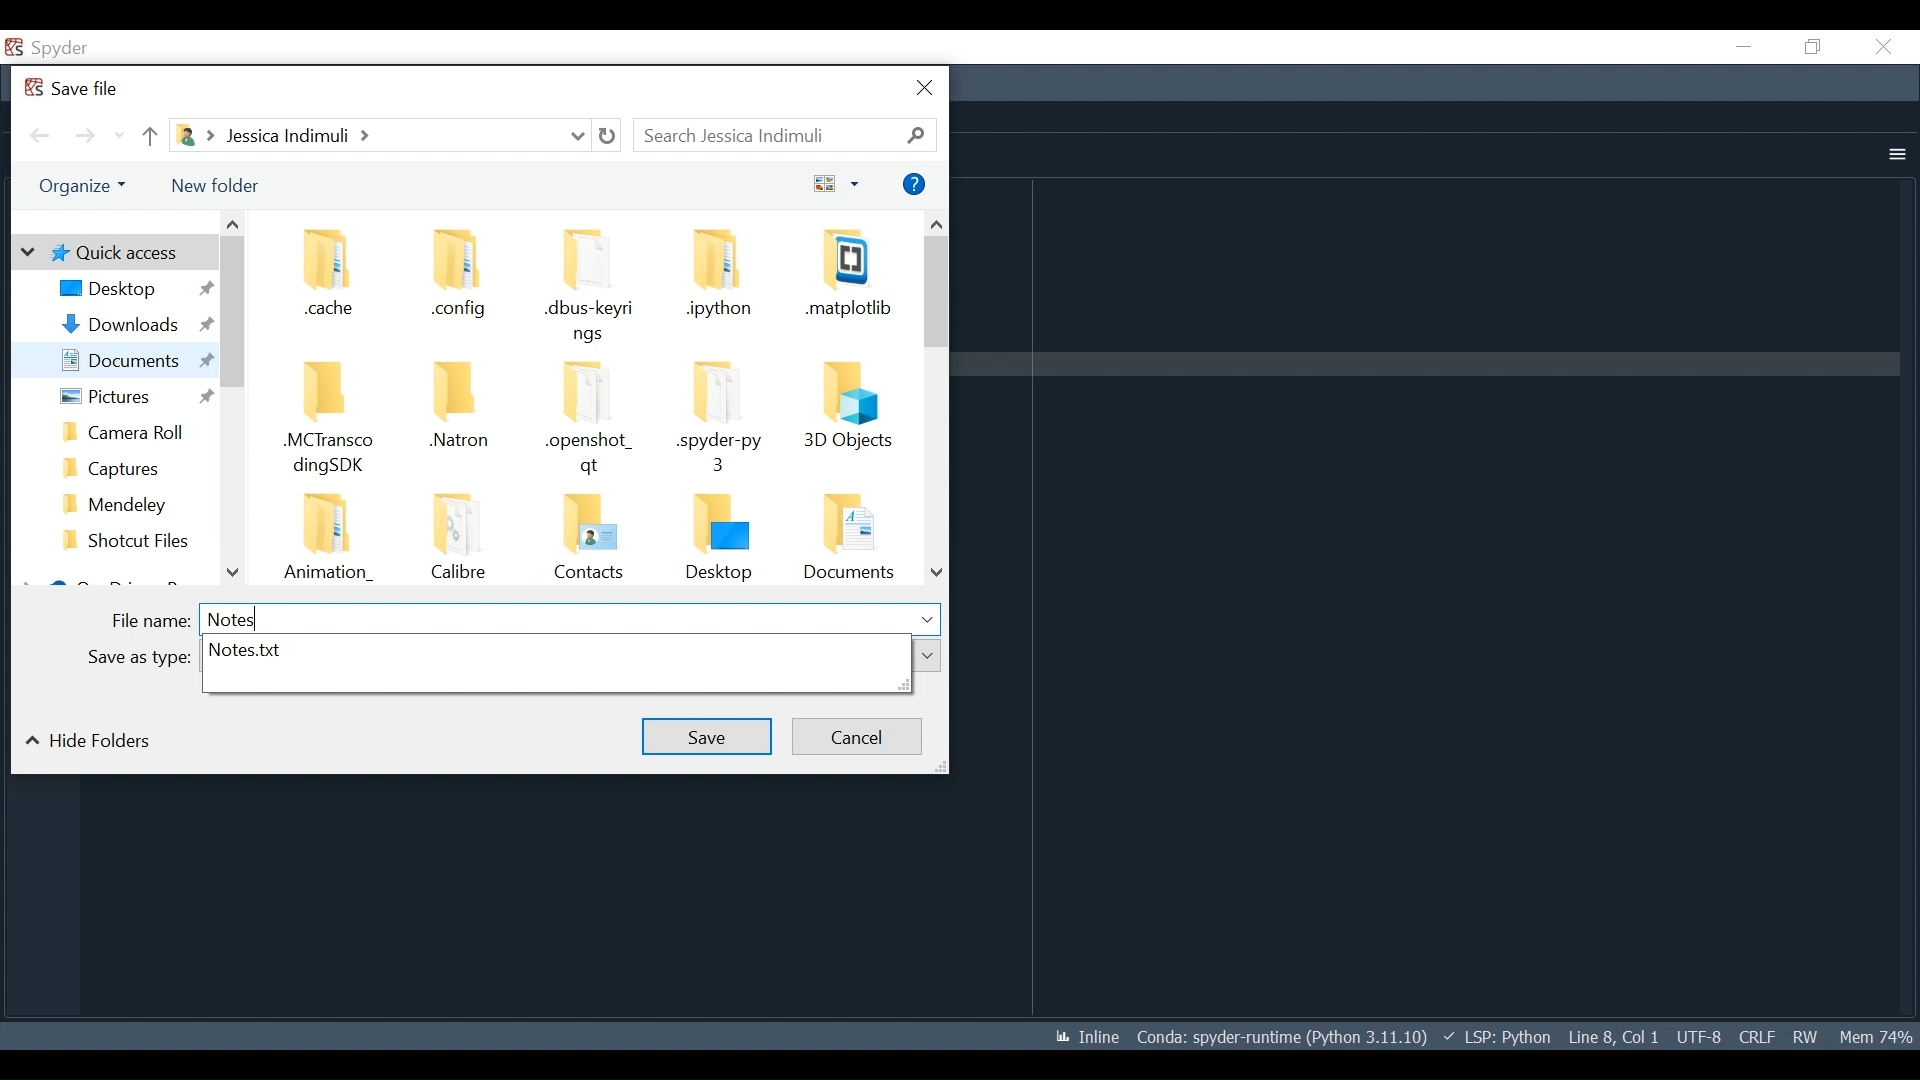 The image size is (1920, 1080). Describe the element at coordinates (938, 292) in the screenshot. I see `Vertical Scroll bar` at that location.